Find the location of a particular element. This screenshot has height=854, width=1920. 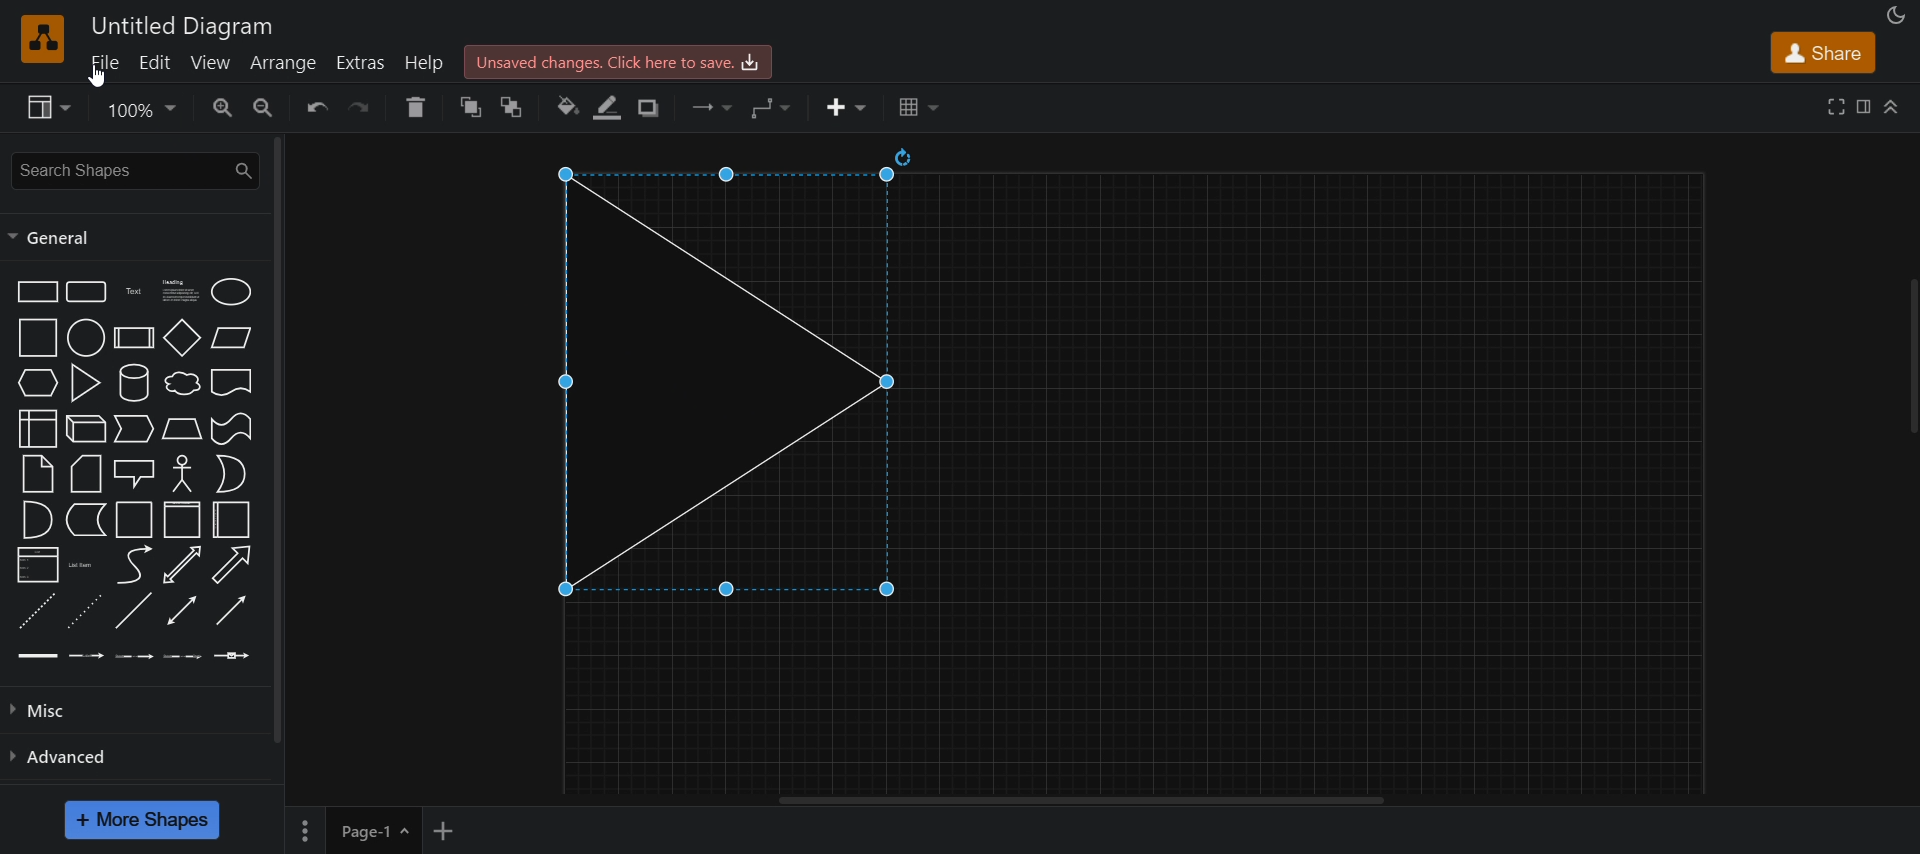

horizontal scroll bar is located at coordinates (1089, 801).